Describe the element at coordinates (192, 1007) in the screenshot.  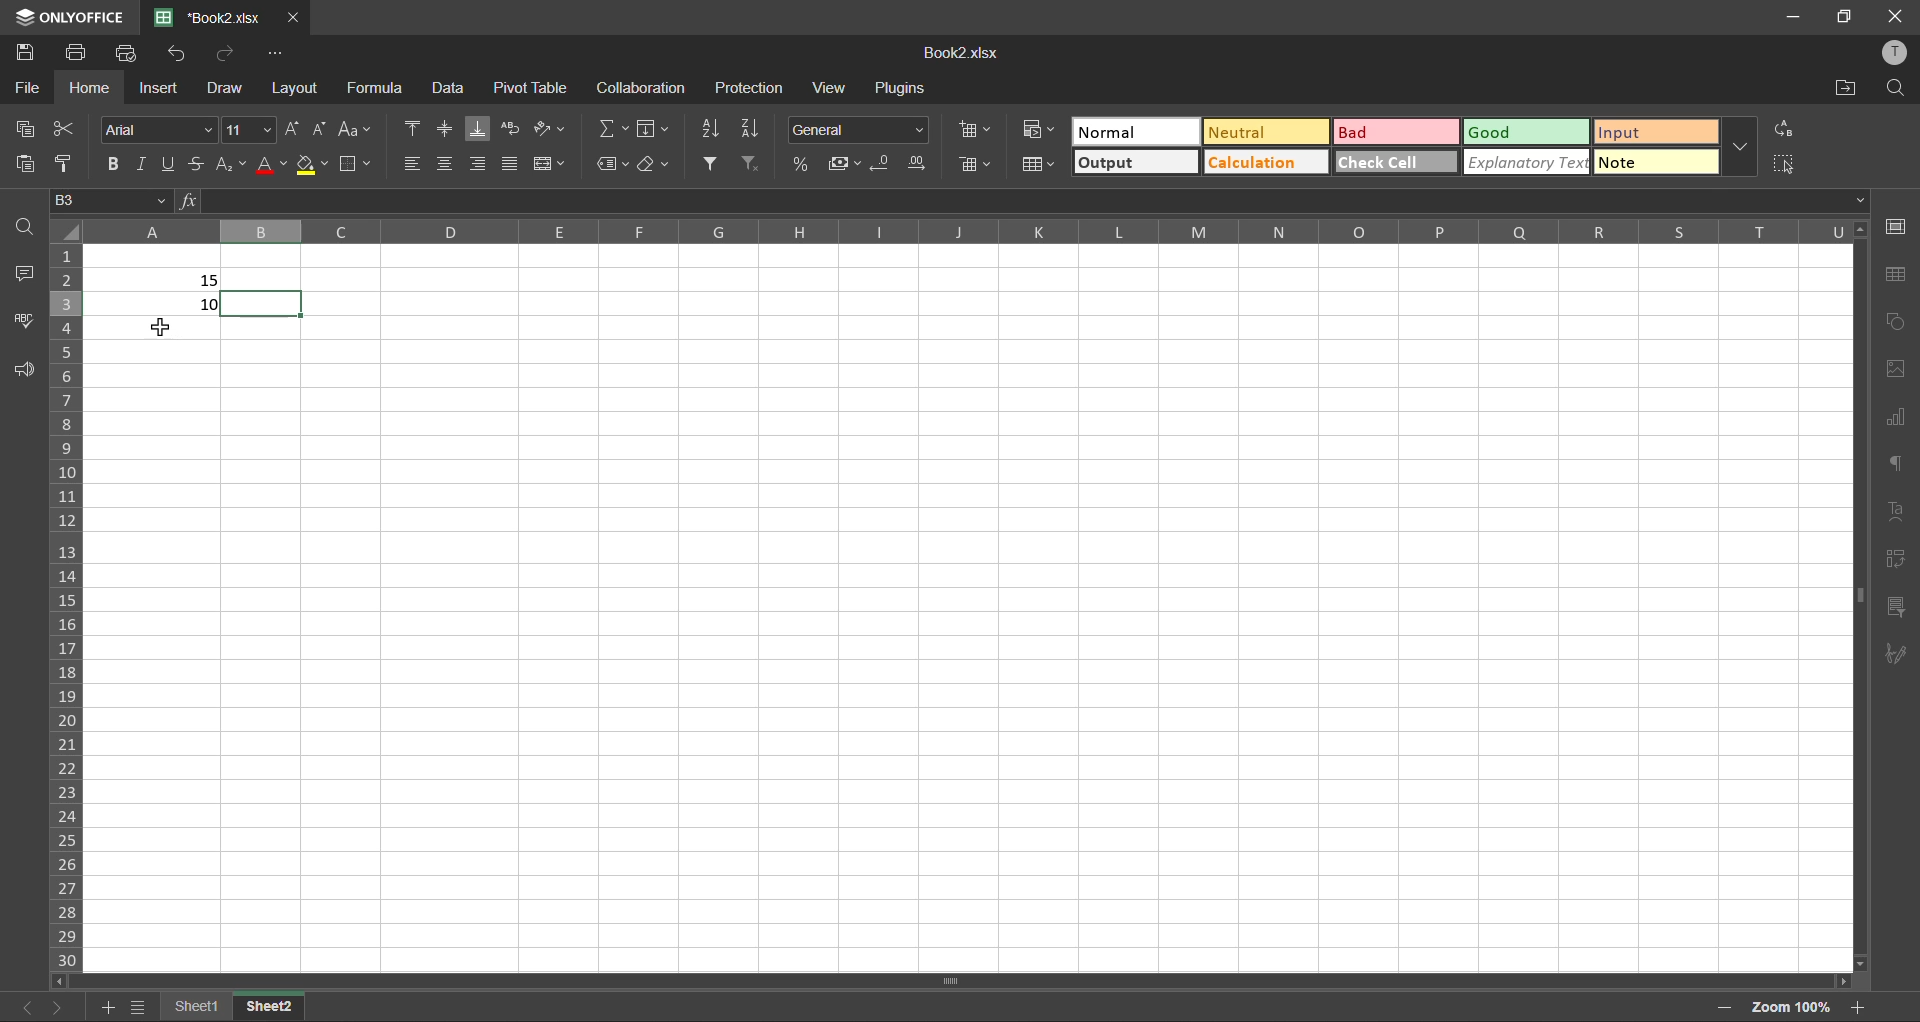
I see `sheet 1` at that location.